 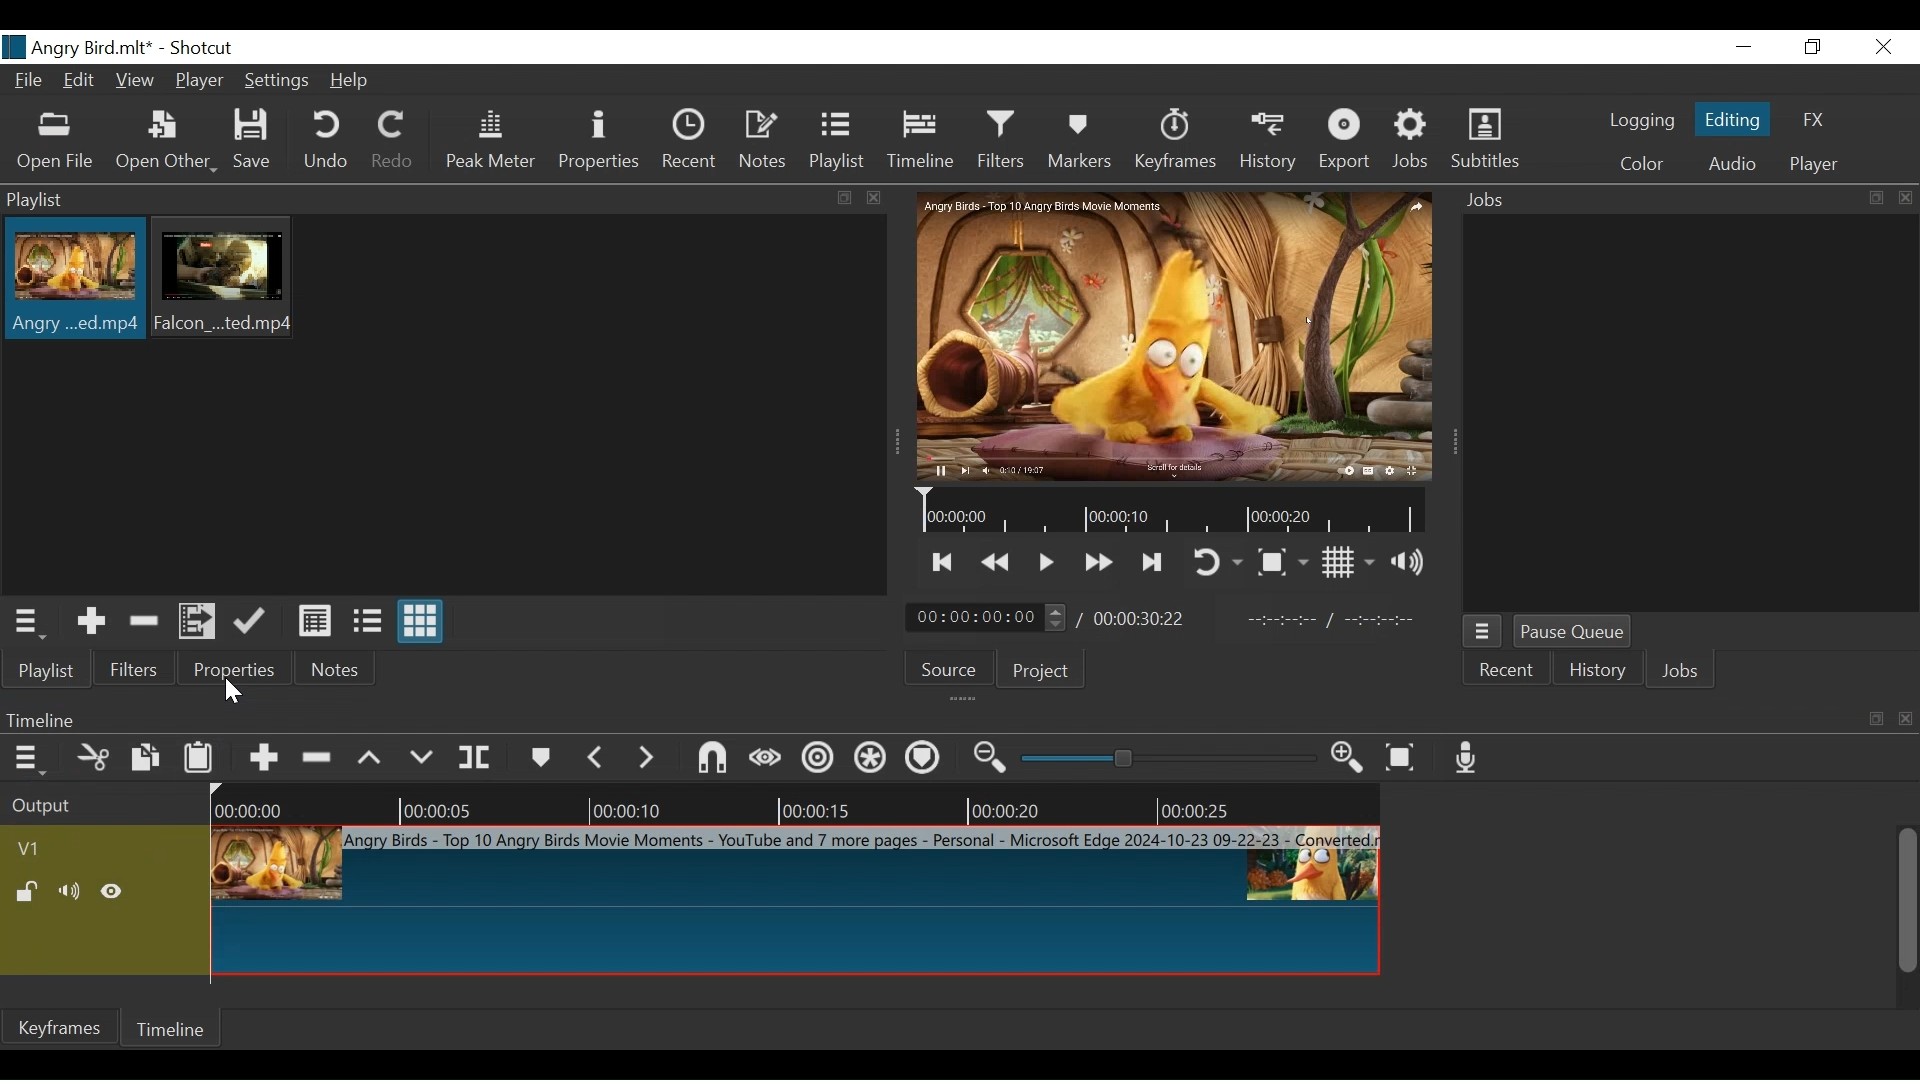 I want to click on Skip to the next point, so click(x=1153, y=563).